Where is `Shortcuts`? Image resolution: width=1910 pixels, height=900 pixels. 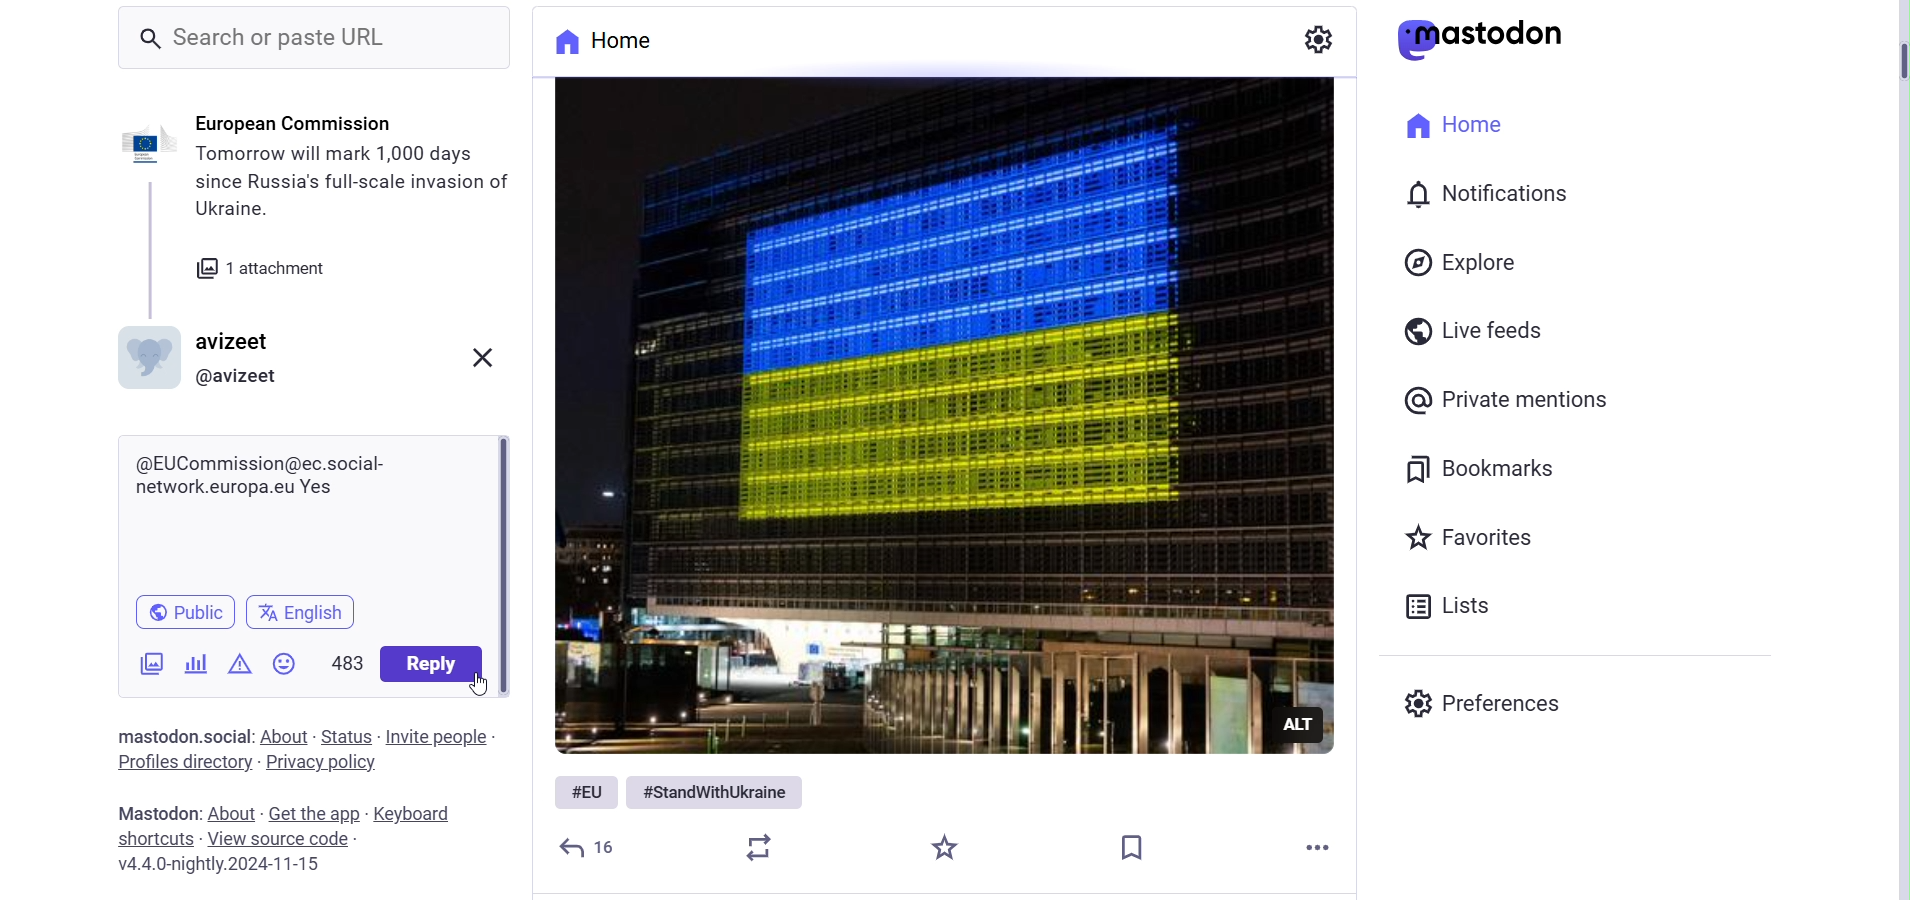 Shortcuts is located at coordinates (156, 840).